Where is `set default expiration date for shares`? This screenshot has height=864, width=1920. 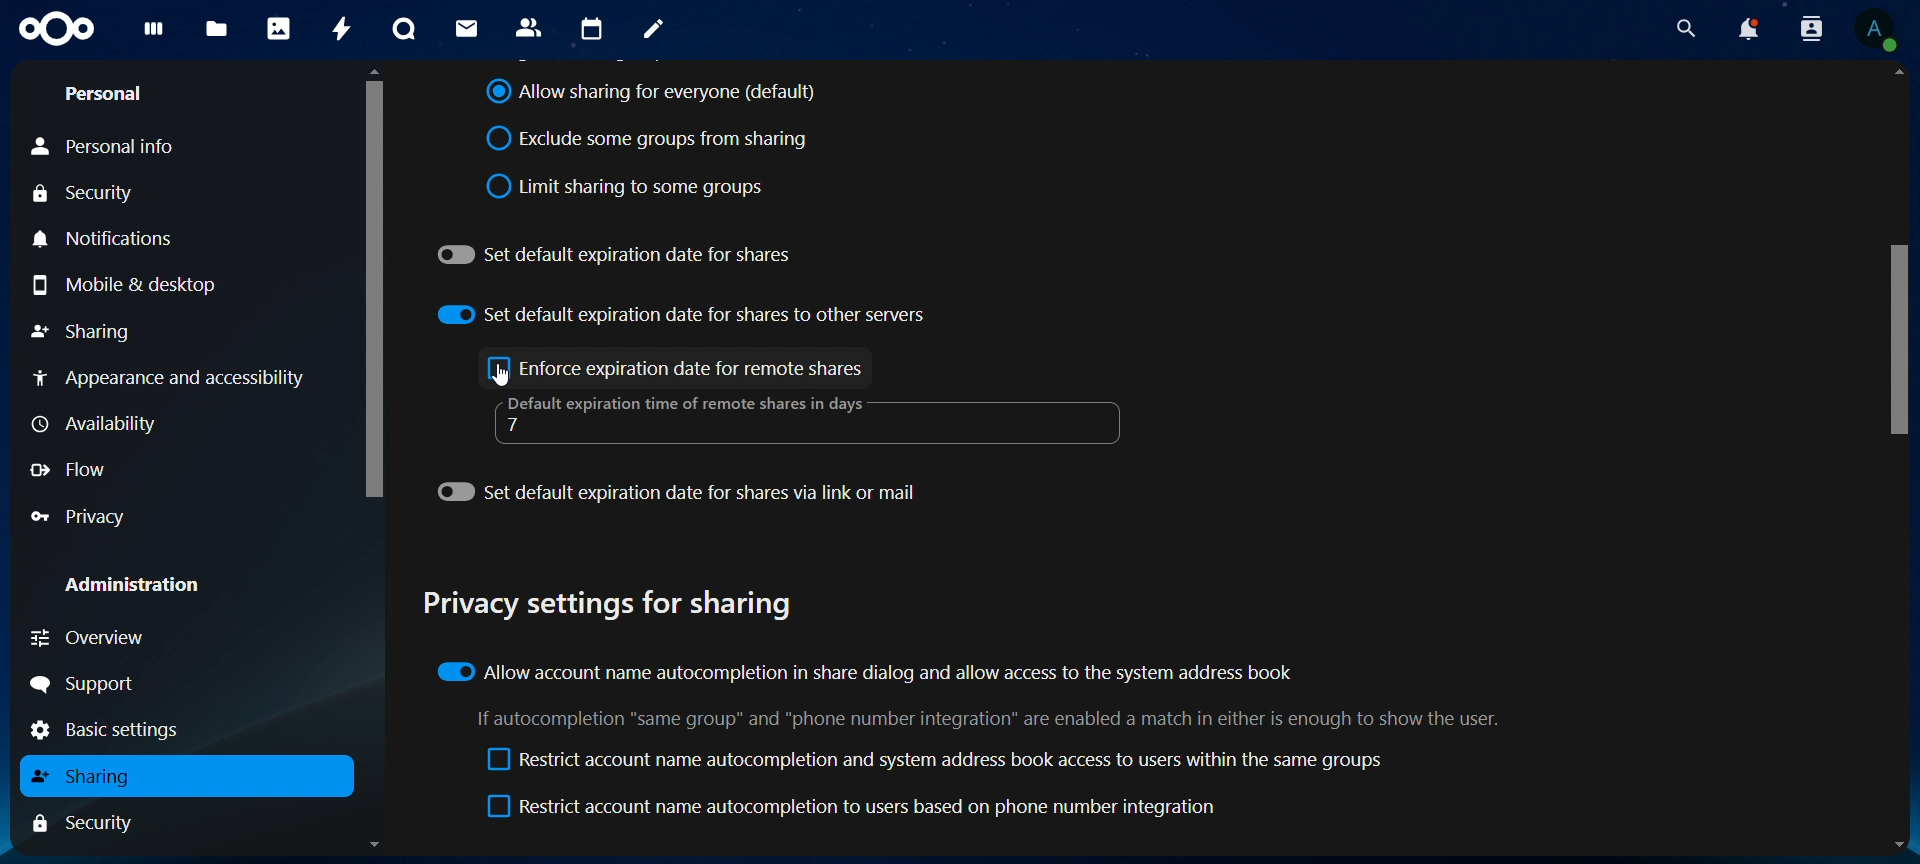 set default expiration date for shares is located at coordinates (618, 252).